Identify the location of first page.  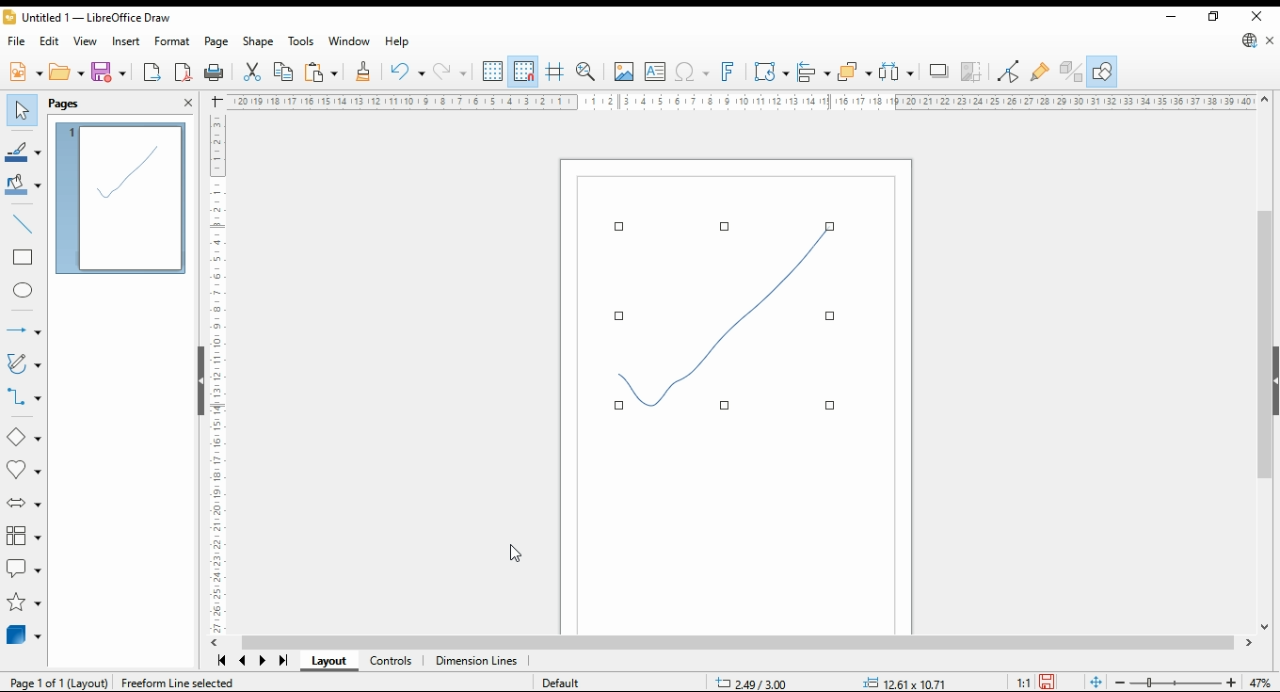
(218, 660).